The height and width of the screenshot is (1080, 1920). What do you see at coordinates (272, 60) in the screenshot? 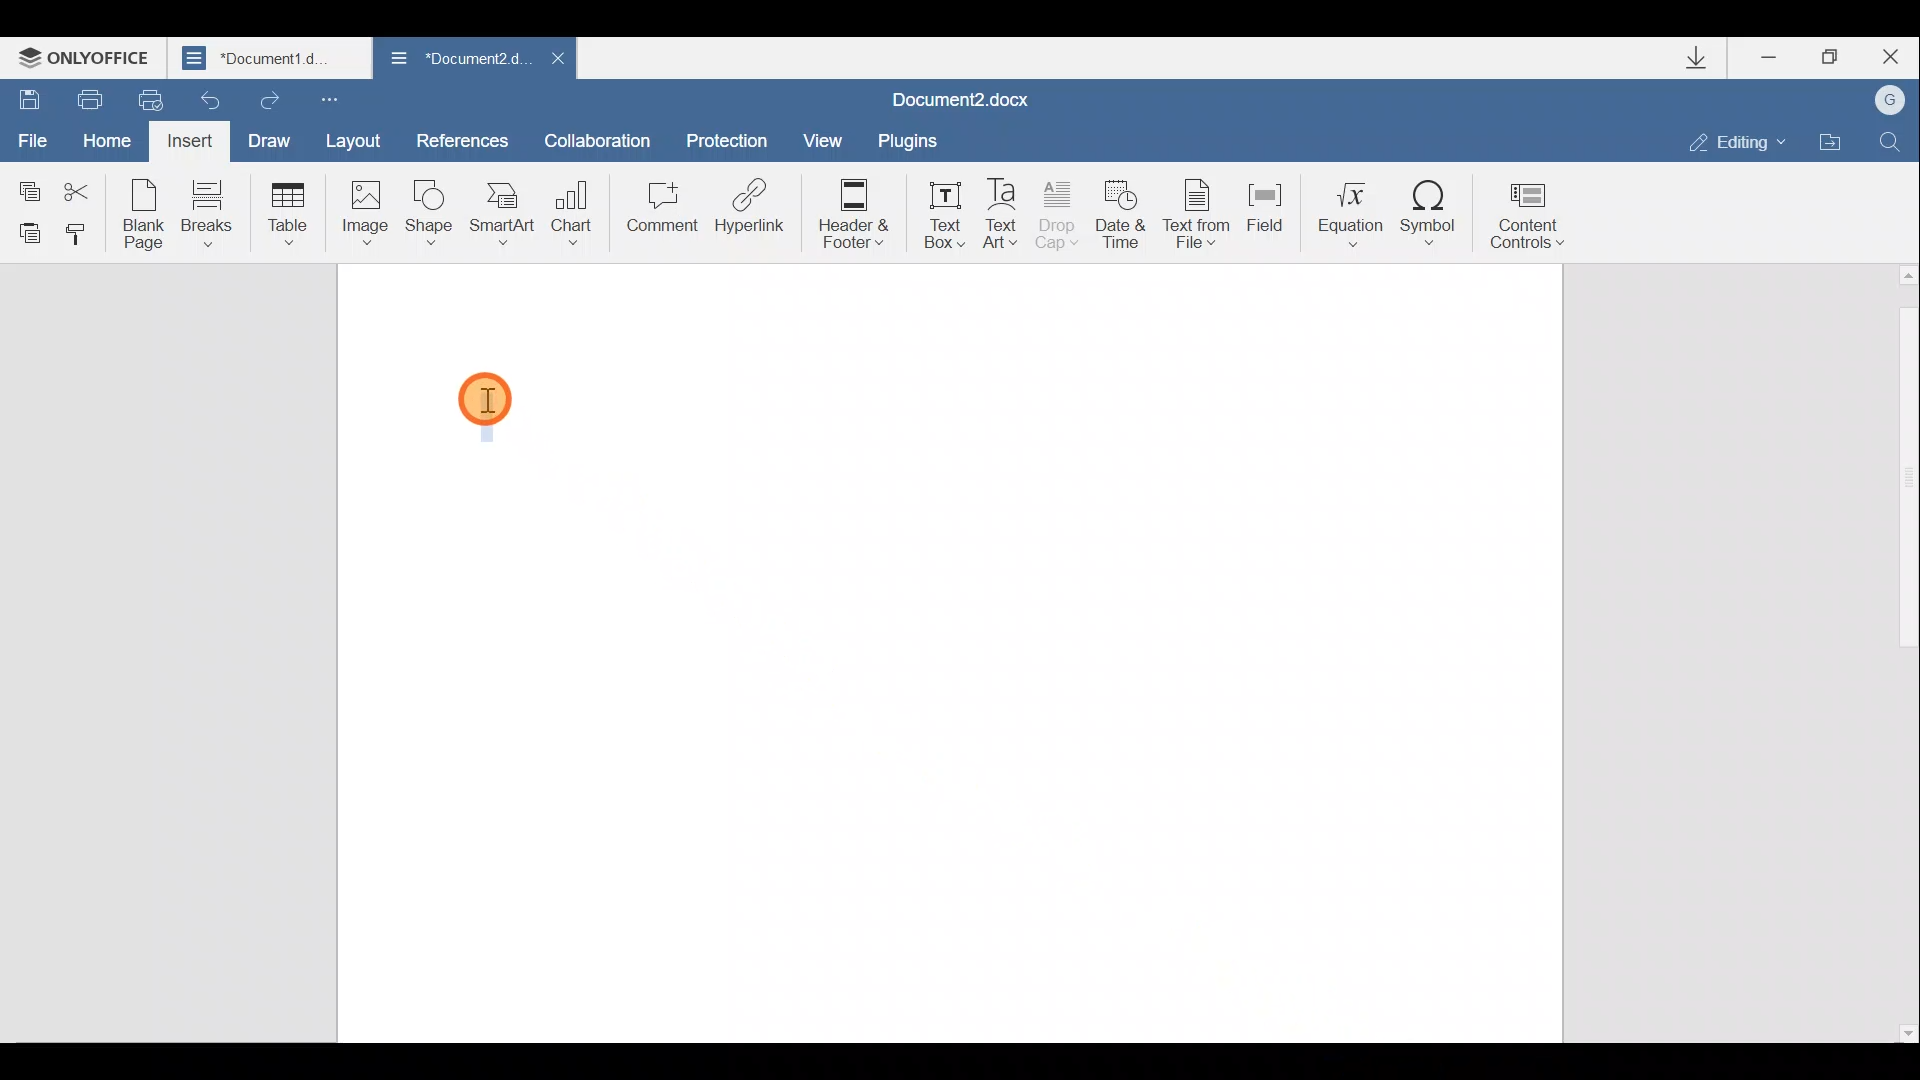
I see `*Document1.d...` at bounding box center [272, 60].